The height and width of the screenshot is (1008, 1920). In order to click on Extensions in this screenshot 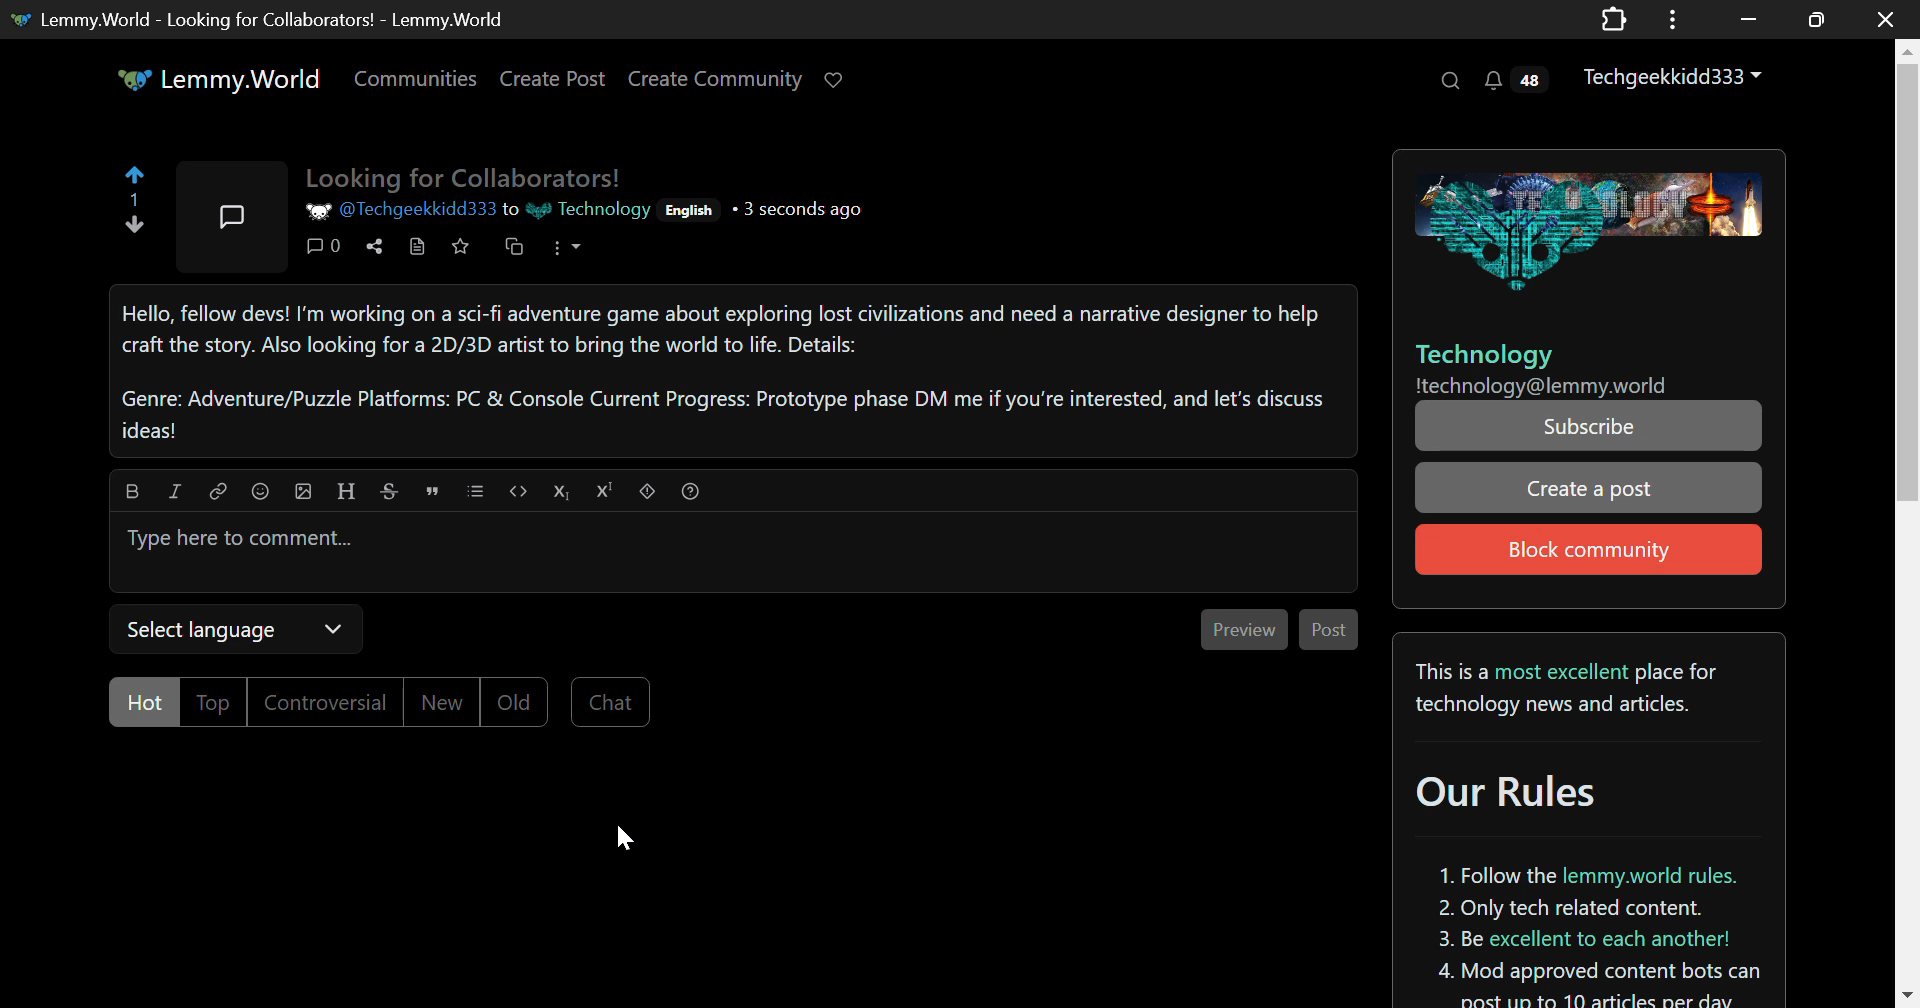, I will do `click(1613, 18)`.